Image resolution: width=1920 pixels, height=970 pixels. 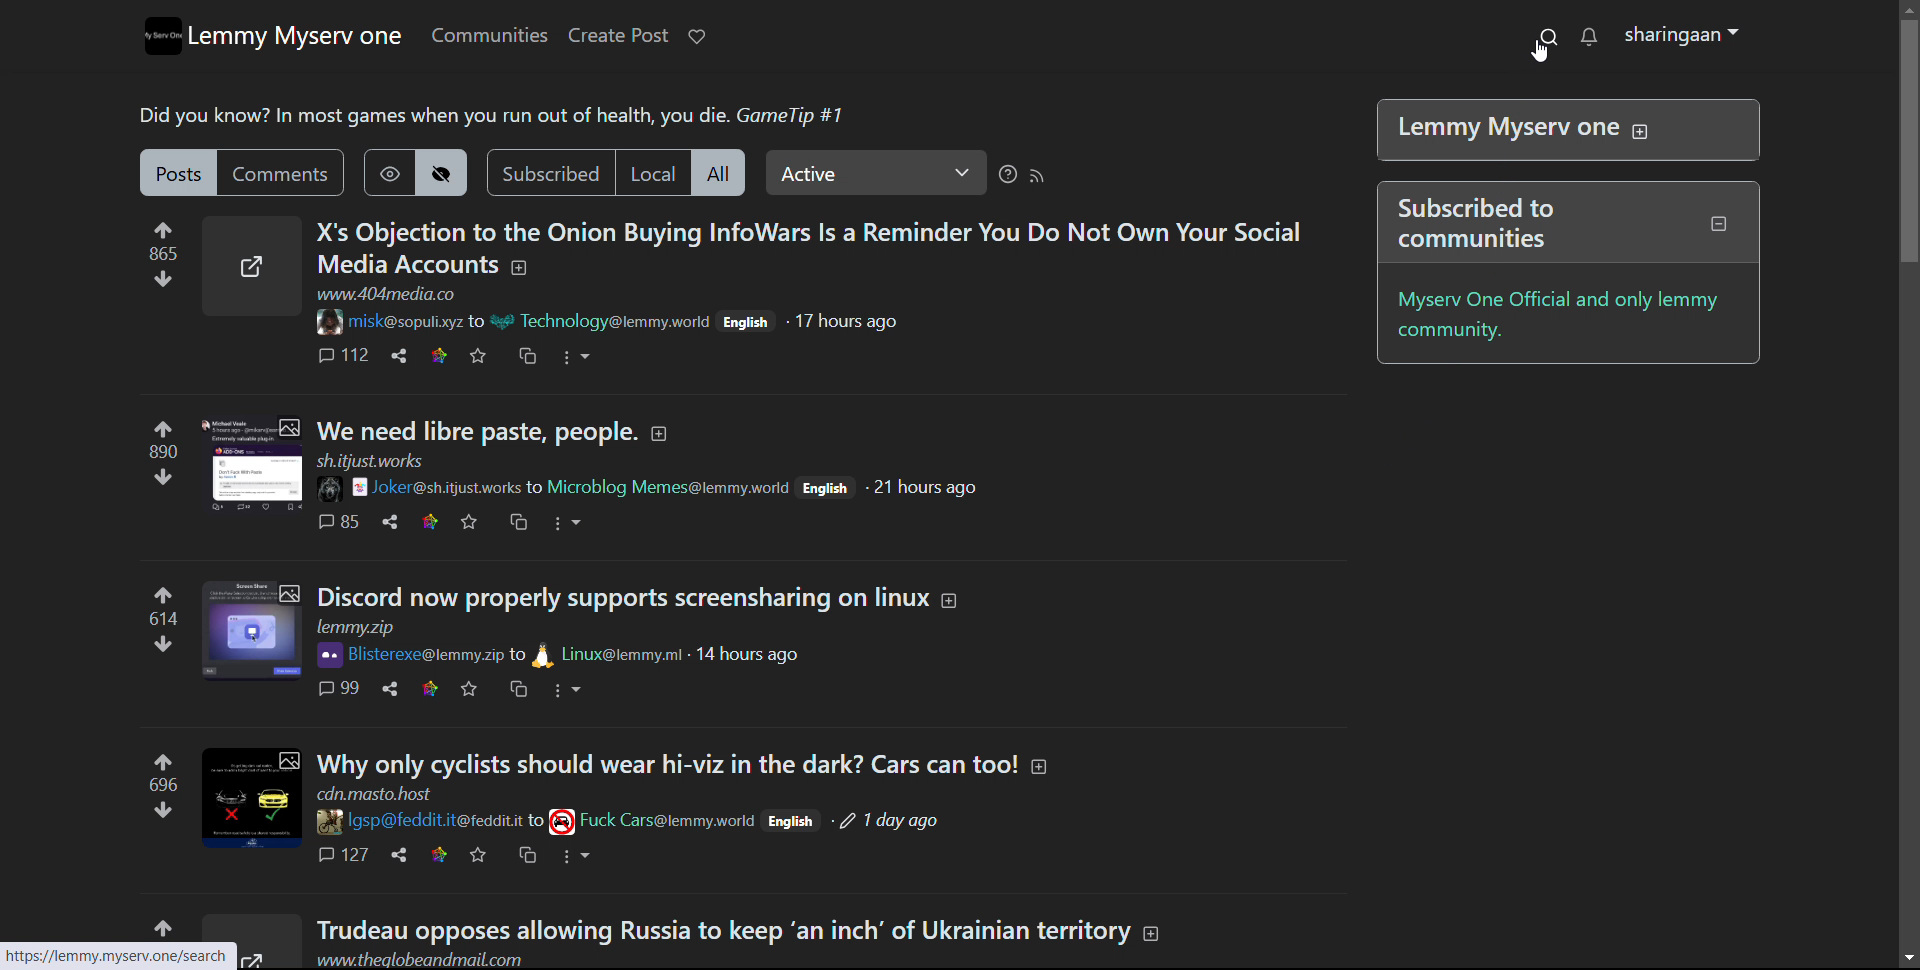 What do you see at coordinates (1590, 36) in the screenshot?
I see `notifications` at bounding box center [1590, 36].